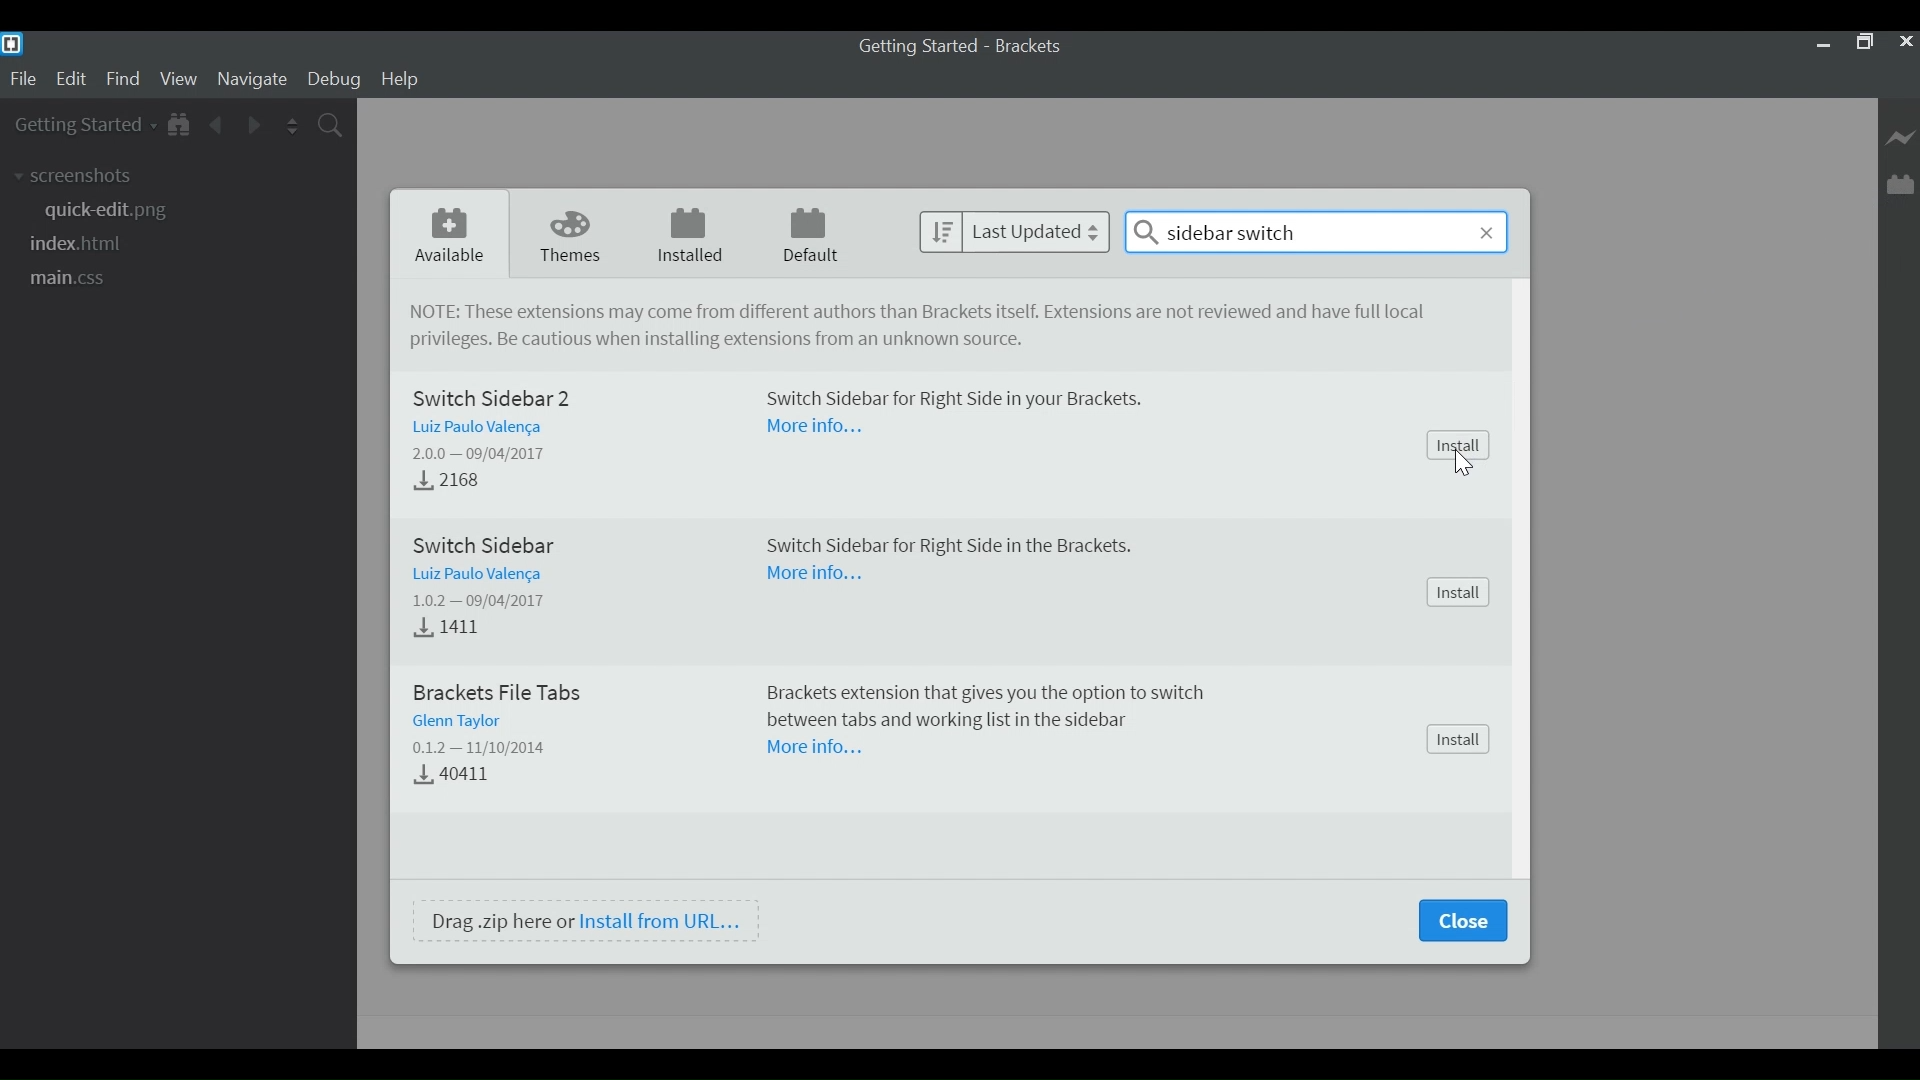 This screenshot has width=1920, height=1080. What do you see at coordinates (452, 628) in the screenshot?
I see `Downloads` at bounding box center [452, 628].